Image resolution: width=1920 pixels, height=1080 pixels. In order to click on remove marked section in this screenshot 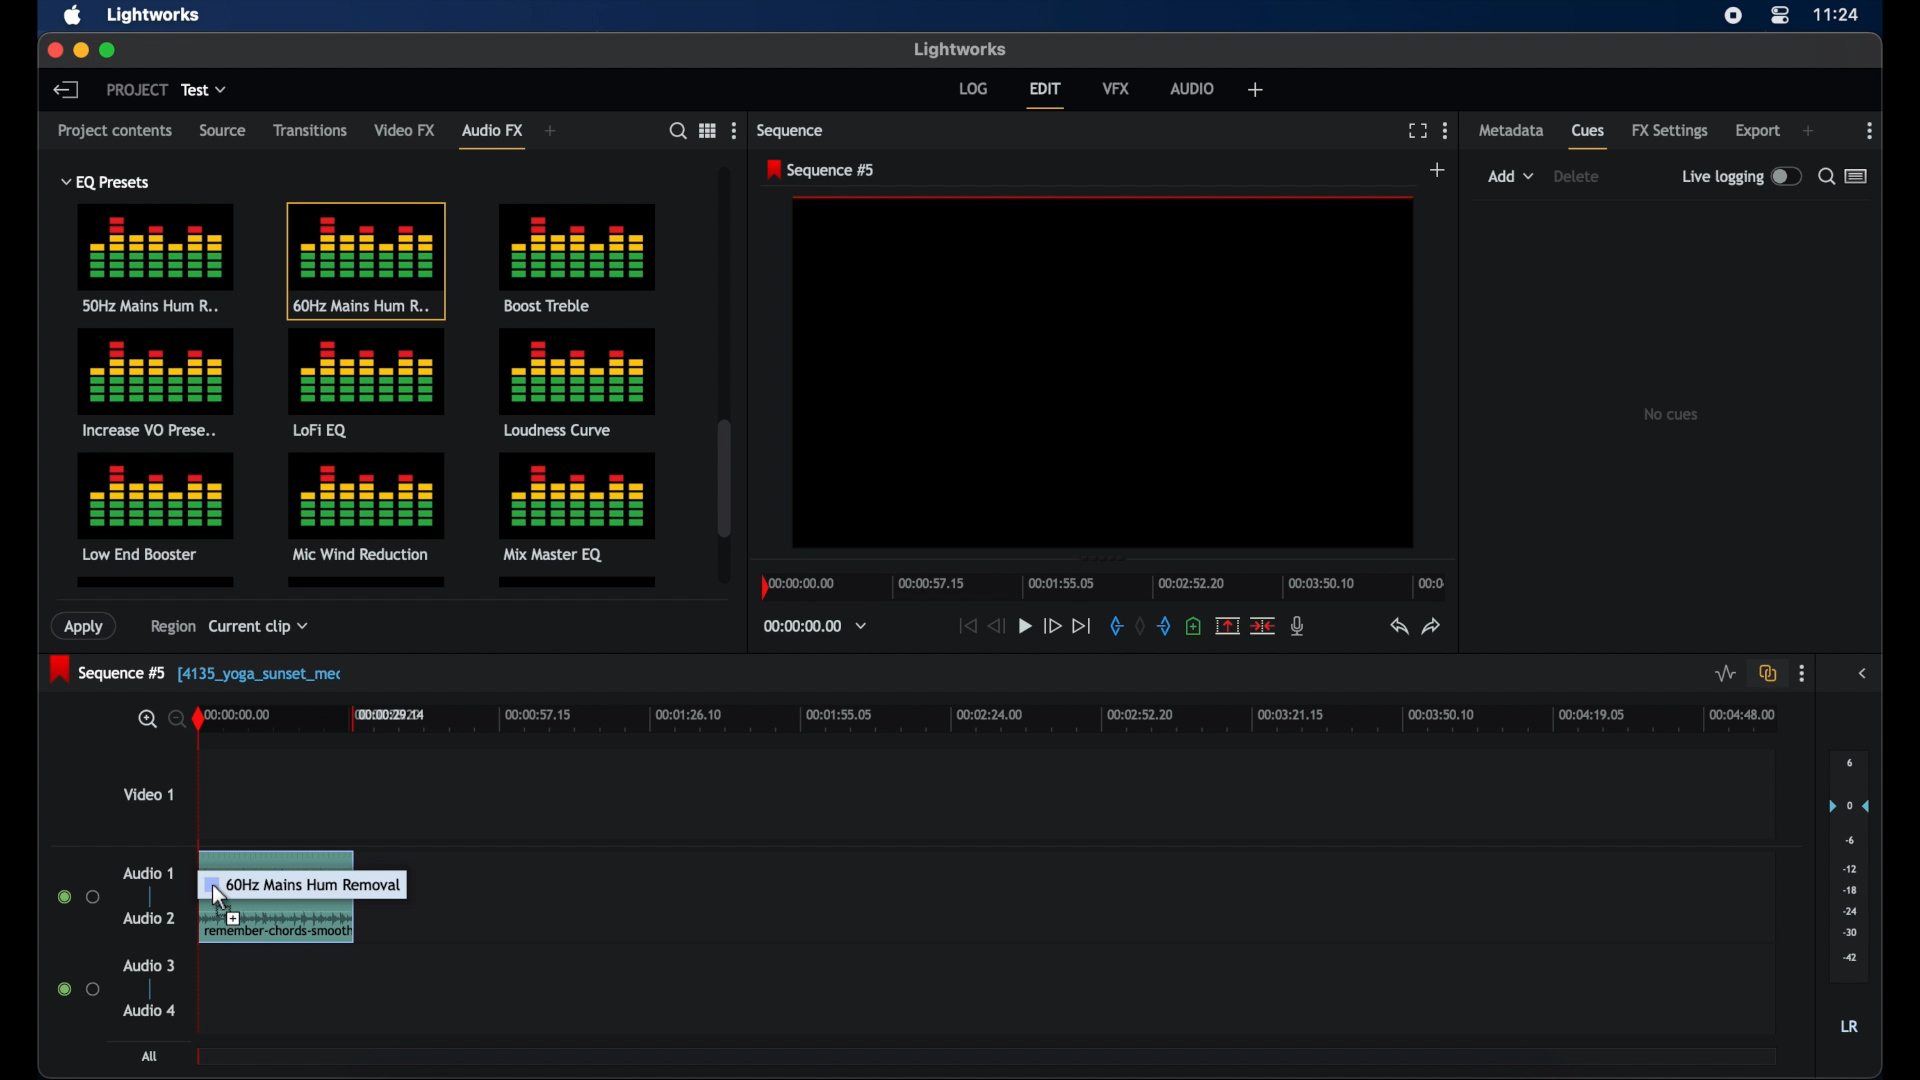, I will do `click(1226, 625)`.